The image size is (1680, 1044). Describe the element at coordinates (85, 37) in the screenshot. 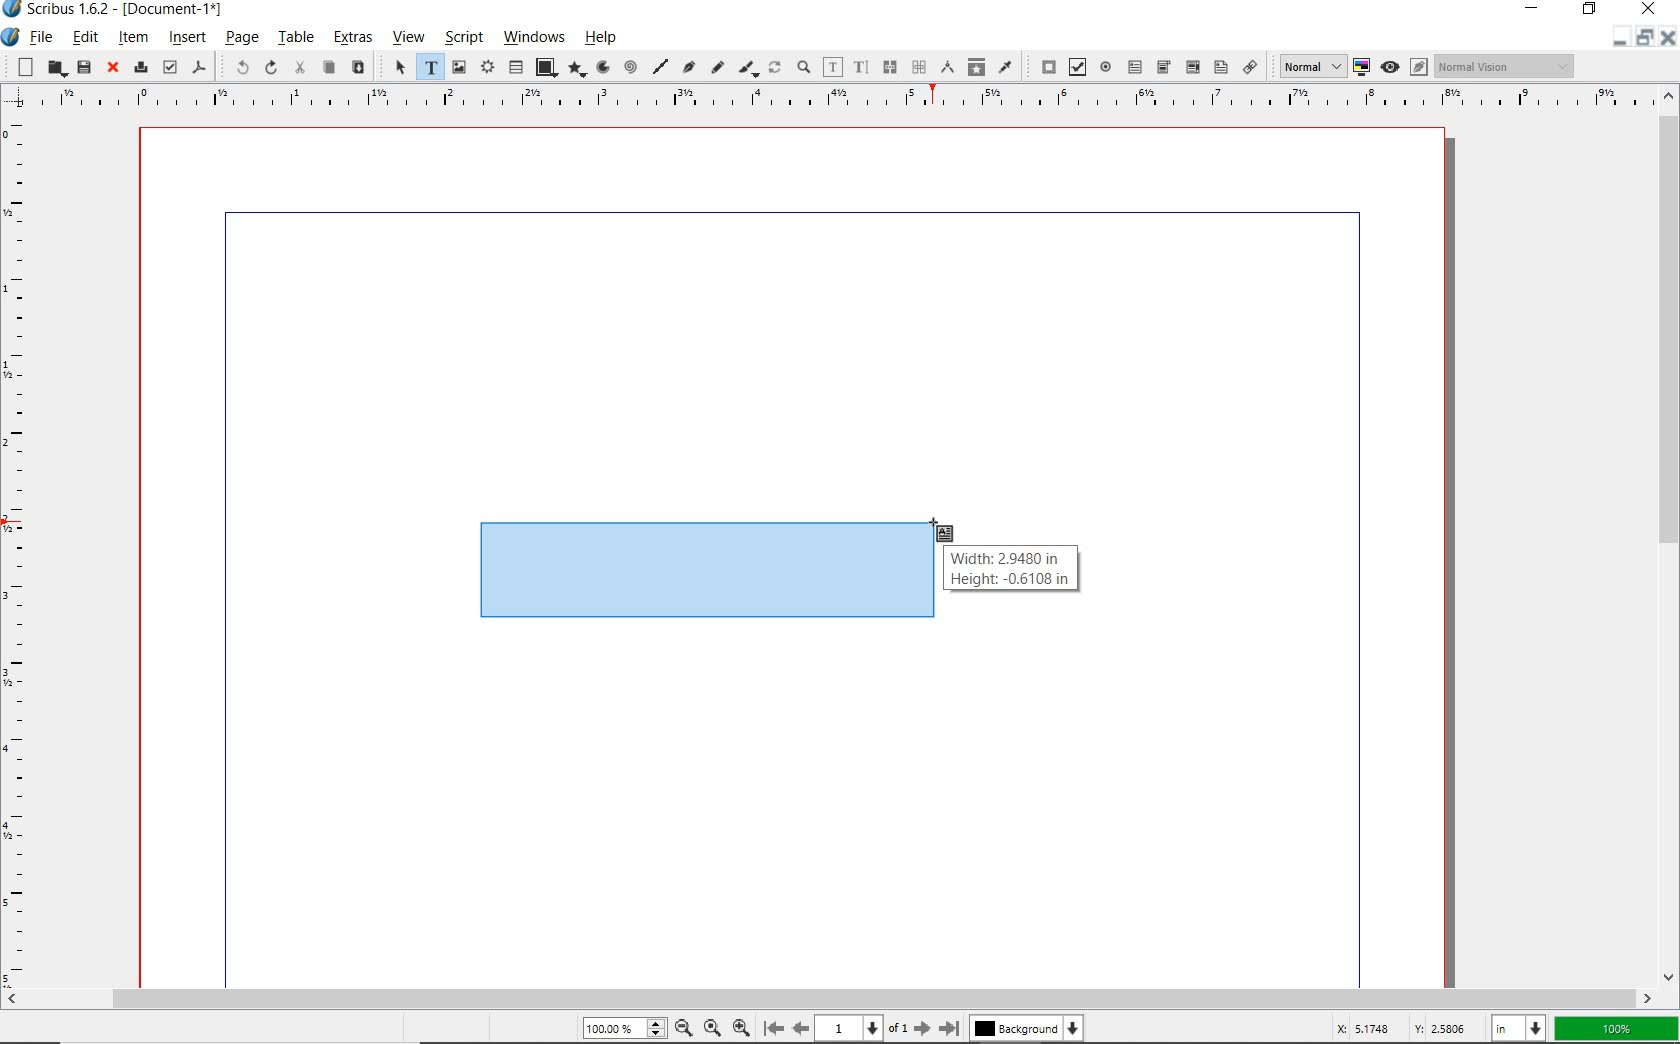

I see `edit` at that location.